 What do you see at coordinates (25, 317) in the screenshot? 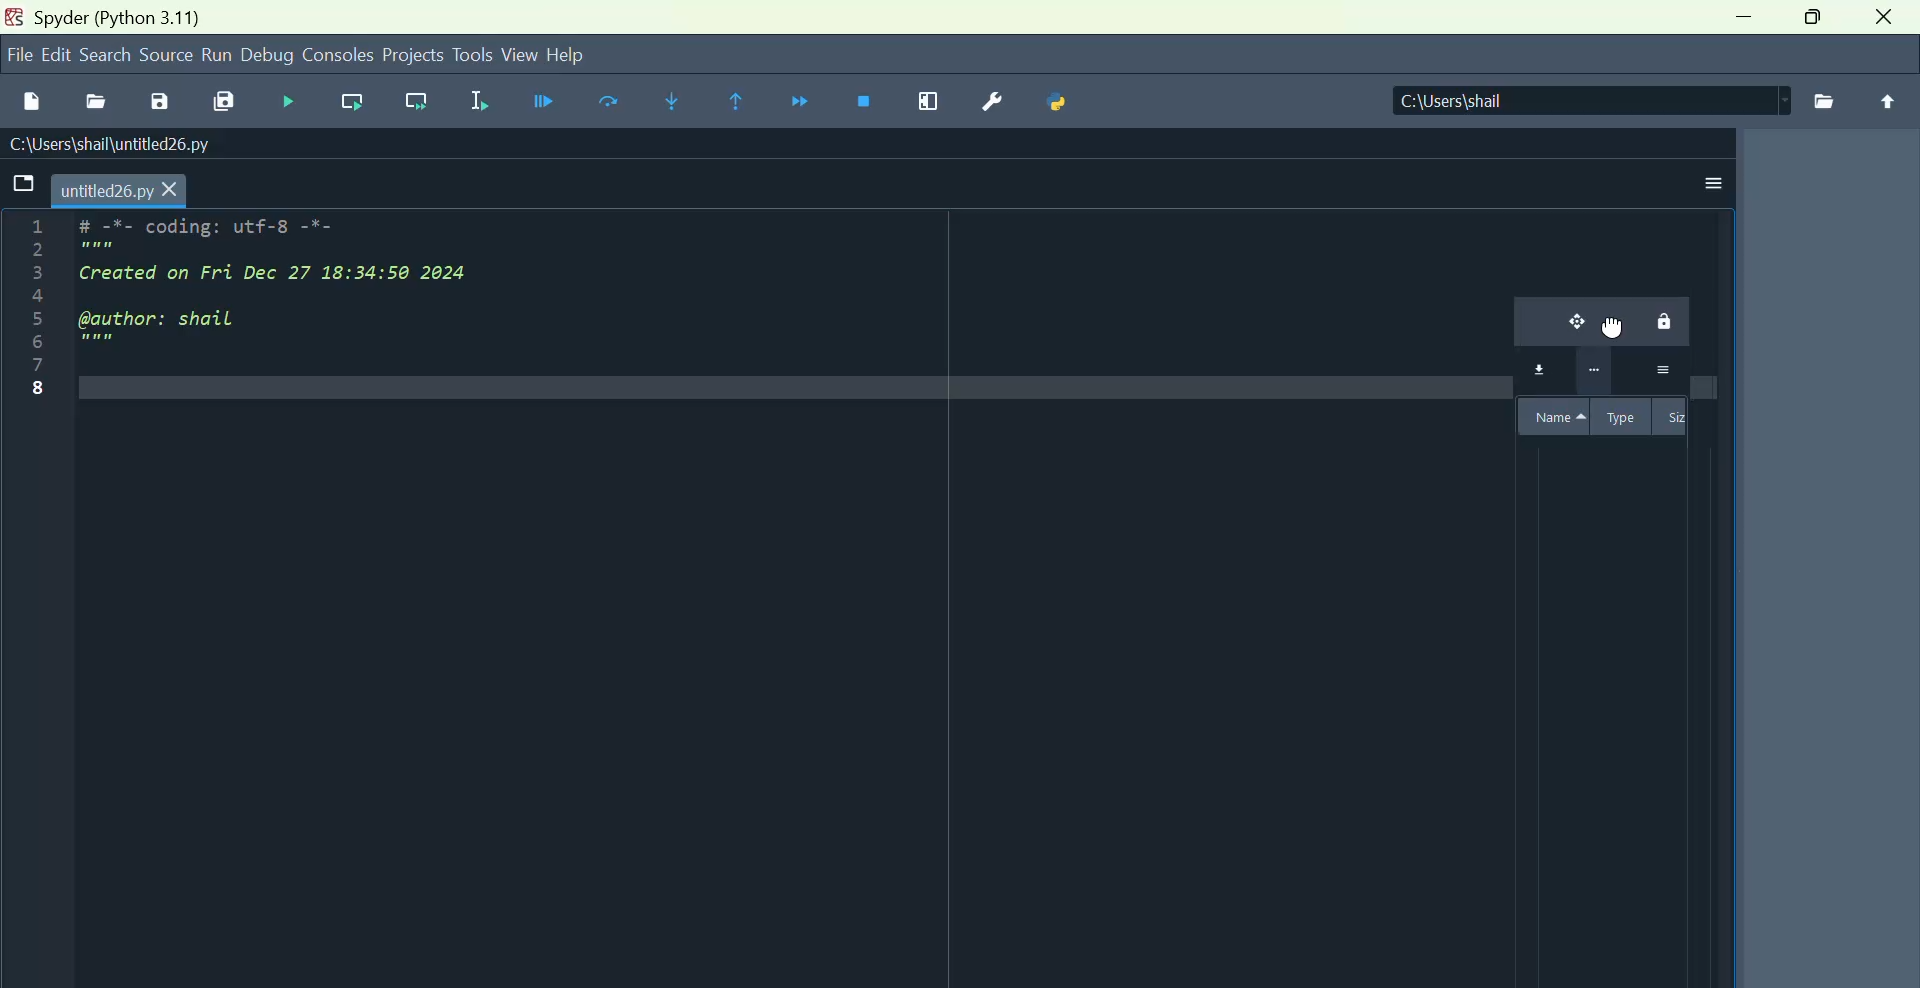
I see `Line numbers` at bounding box center [25, 317].